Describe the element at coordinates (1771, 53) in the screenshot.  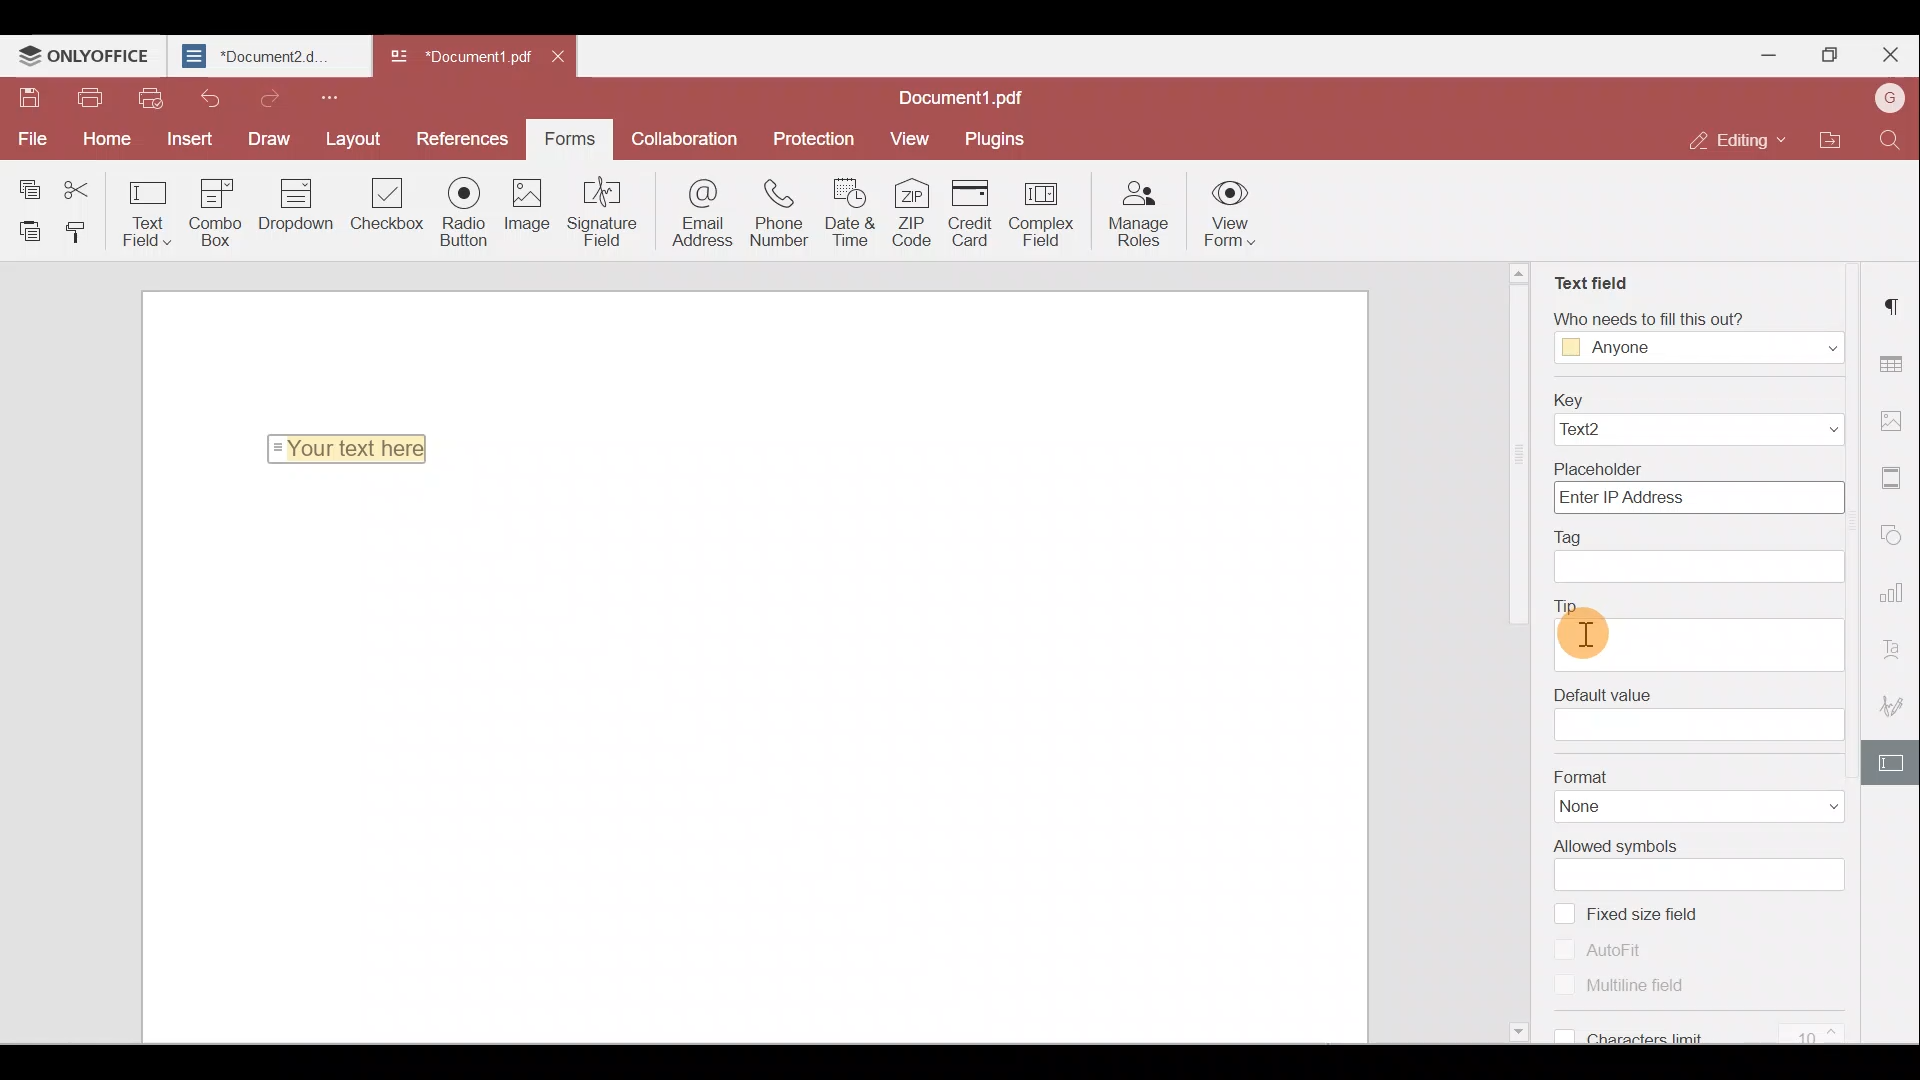
I see `Minimize` at that location.